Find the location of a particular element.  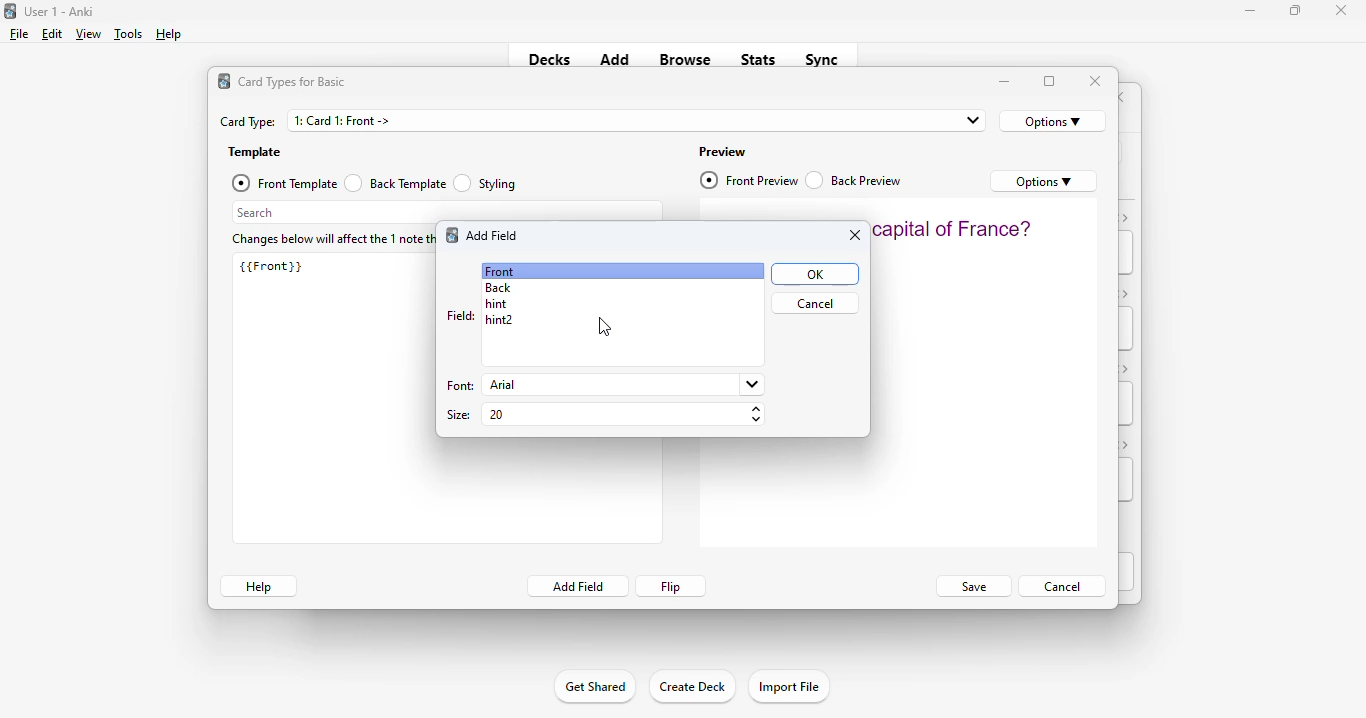

cancel is located at coordinates (814, 303).